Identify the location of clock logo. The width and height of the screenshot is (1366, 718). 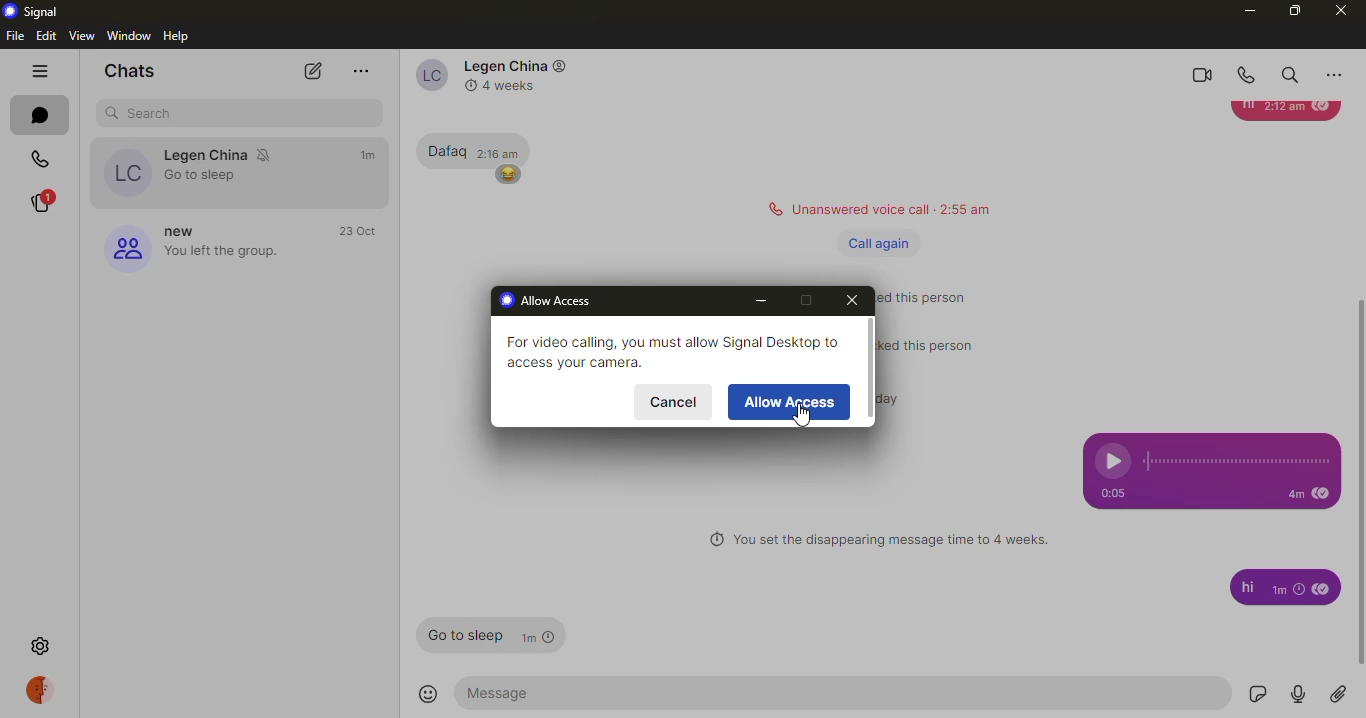
(468, 85).